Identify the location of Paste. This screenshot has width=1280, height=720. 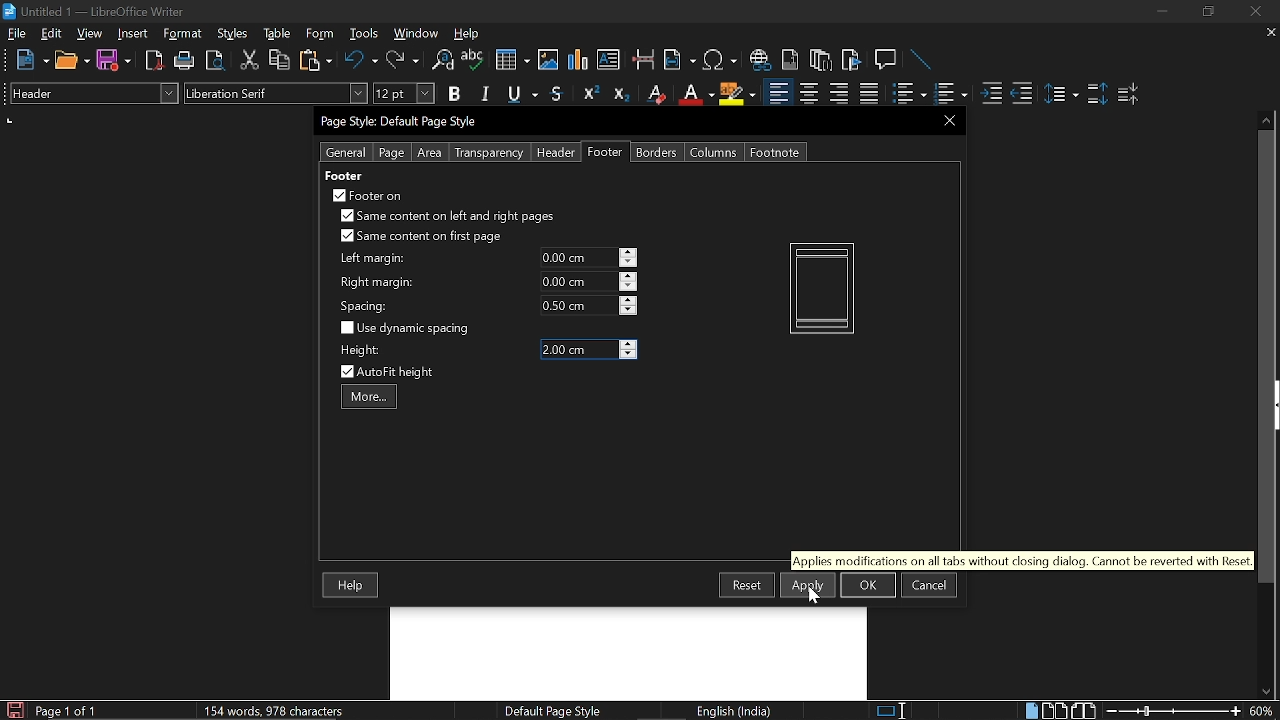
(314, 59).